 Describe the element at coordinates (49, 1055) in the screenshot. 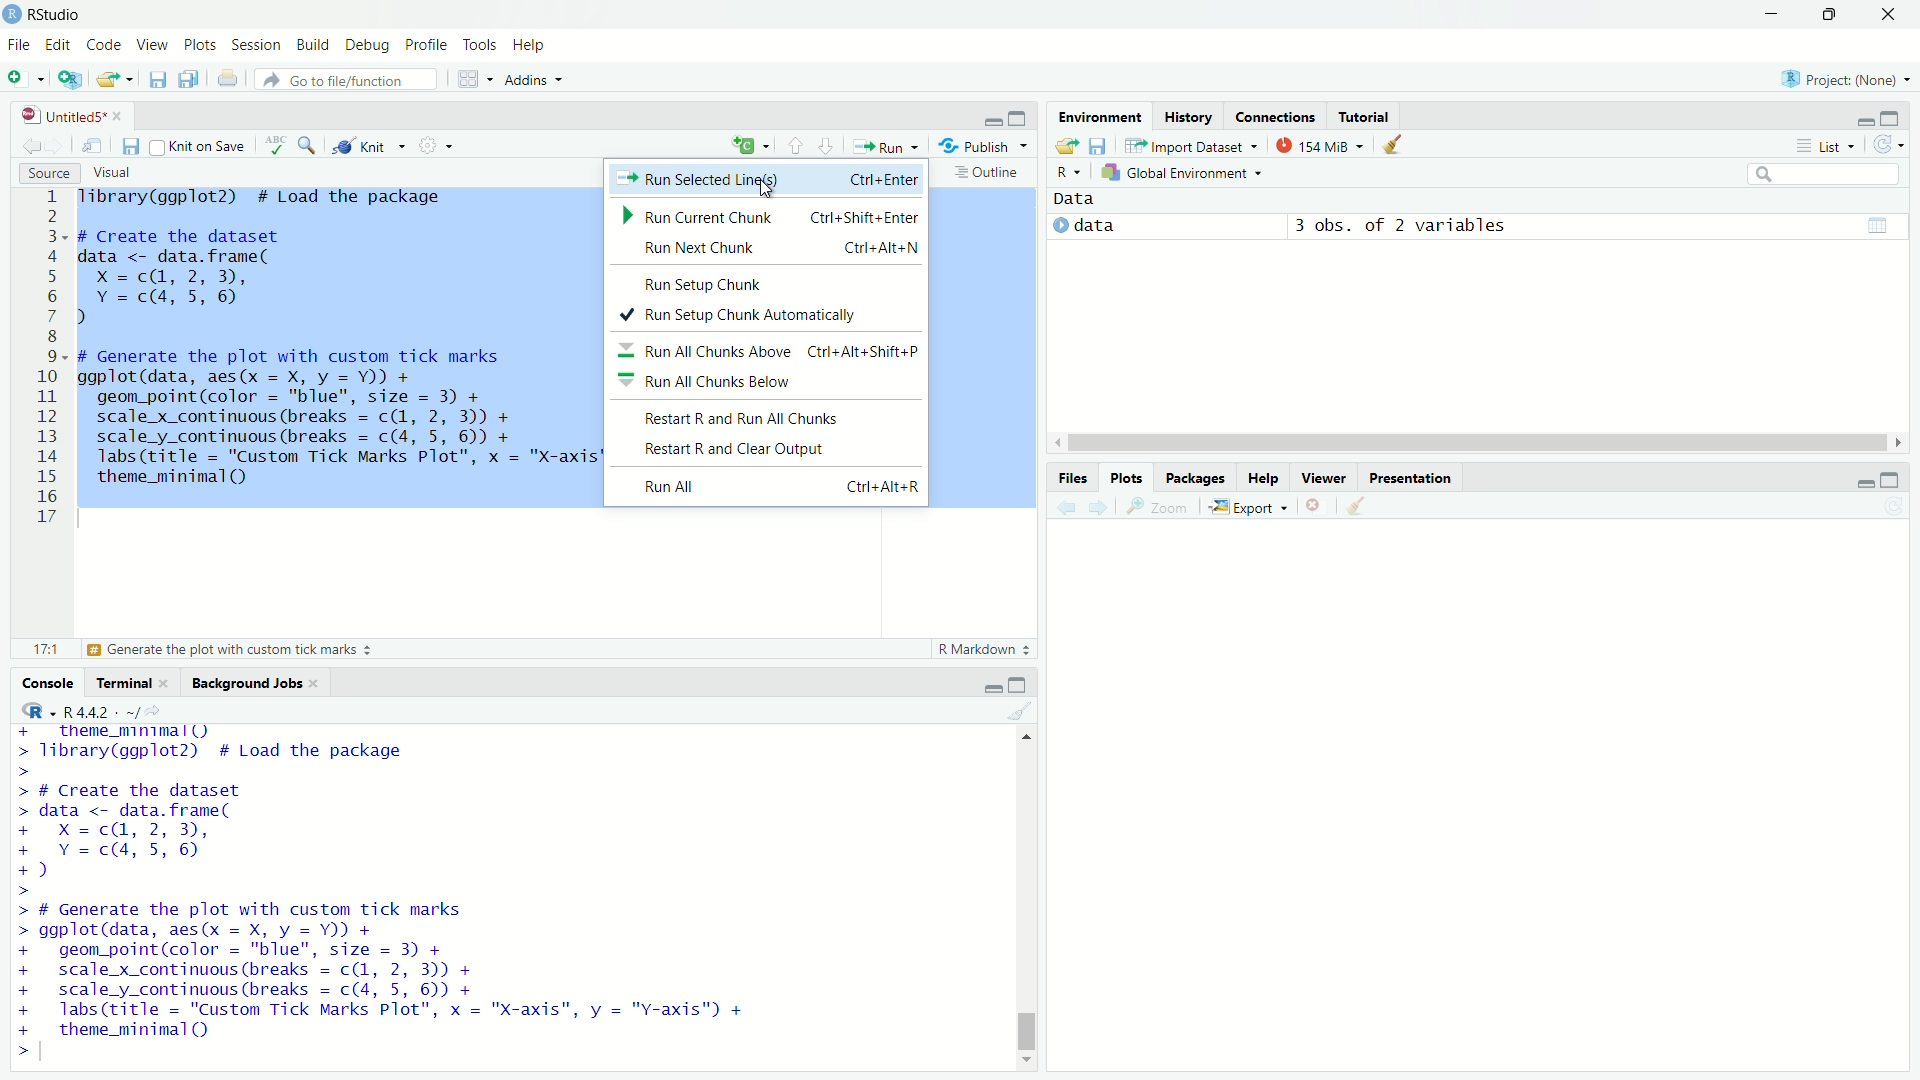

I see `typing cursor` at that location.